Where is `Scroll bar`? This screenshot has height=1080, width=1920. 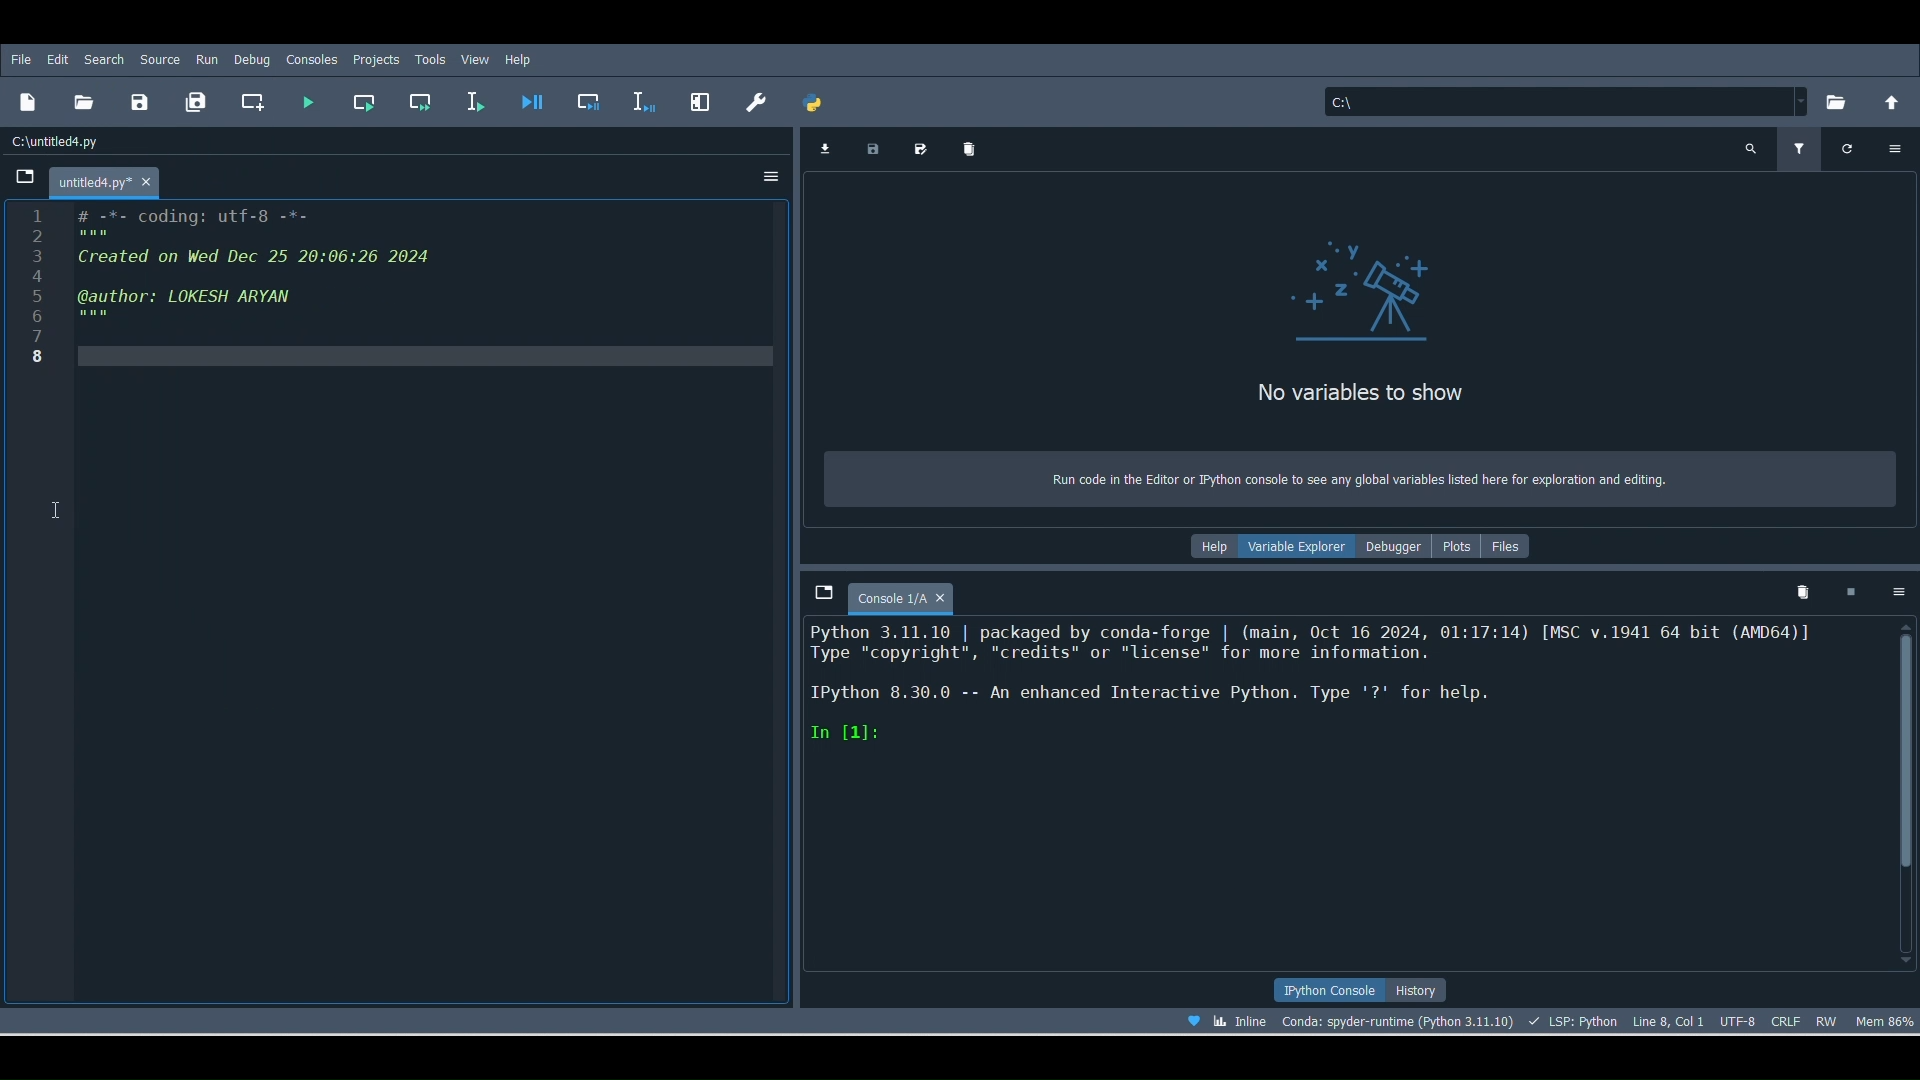
Scroll bar is located at coordinates (1906, 791).